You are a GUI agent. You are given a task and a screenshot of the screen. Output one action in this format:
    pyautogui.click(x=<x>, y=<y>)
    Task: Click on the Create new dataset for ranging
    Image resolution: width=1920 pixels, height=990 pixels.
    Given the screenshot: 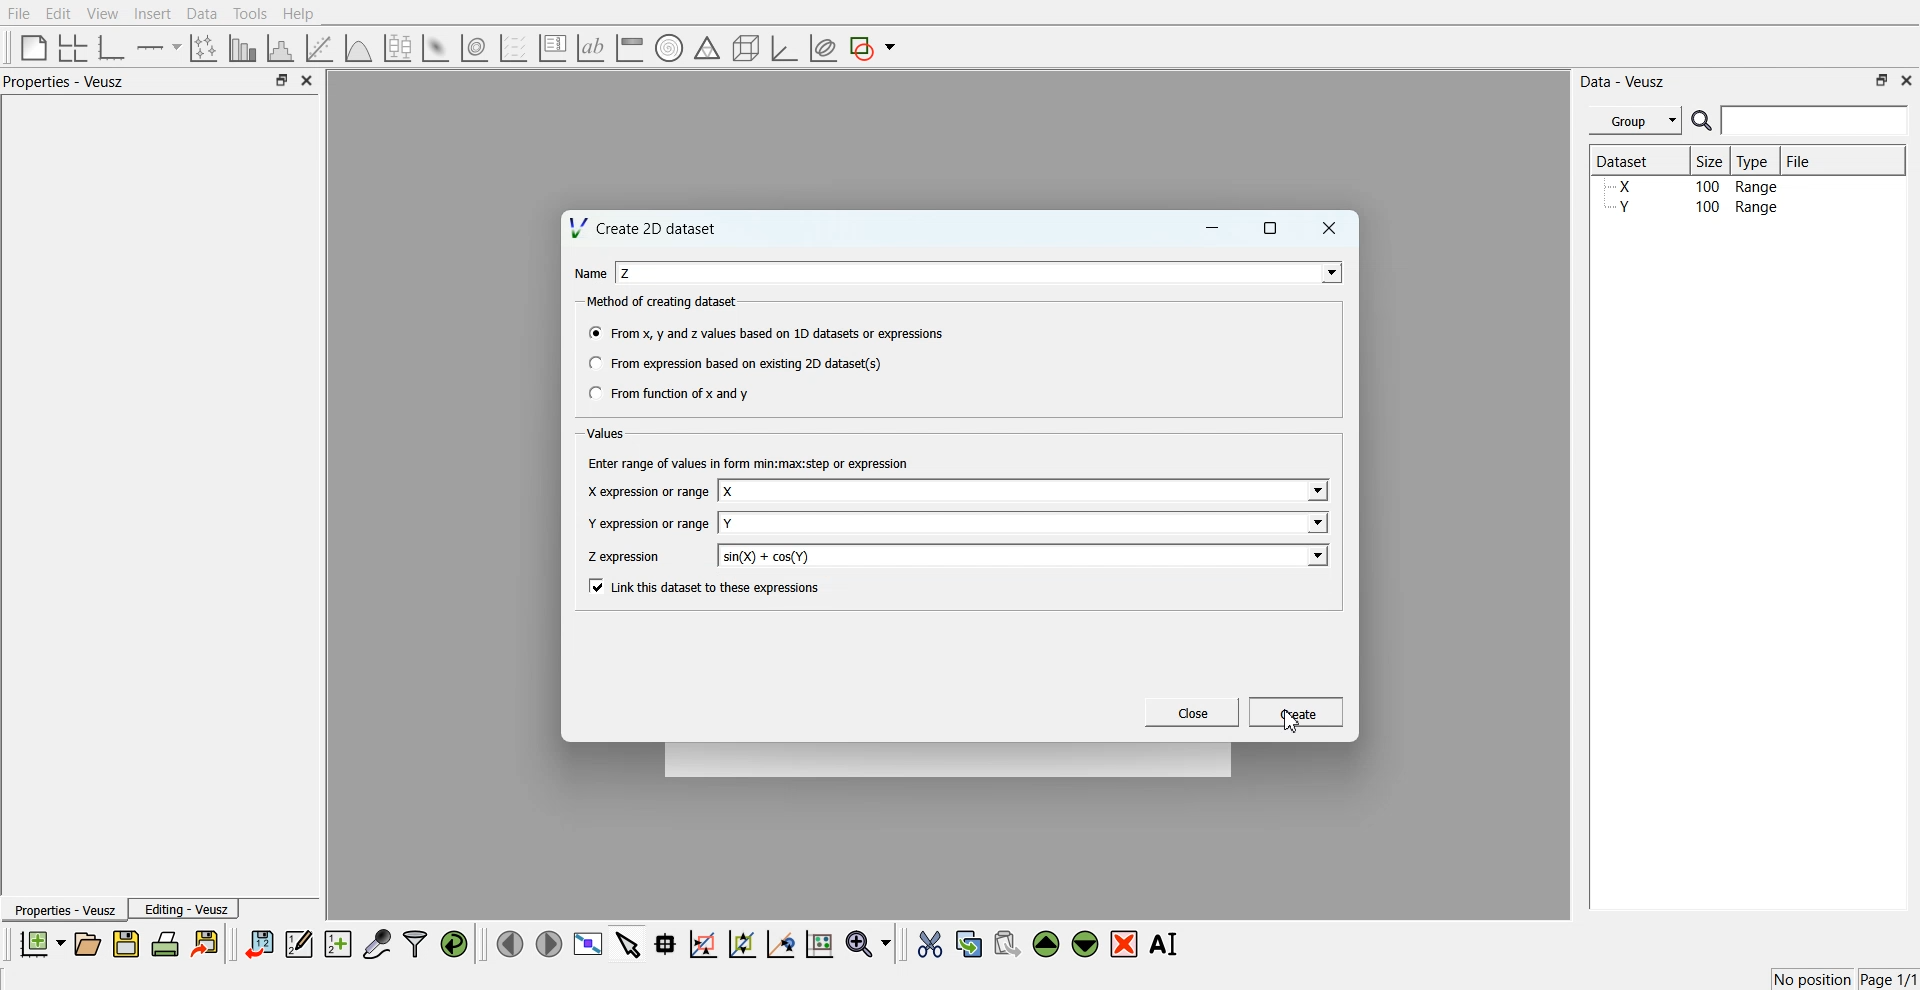 What is the action you would take?
    pyautogui.click(x=337, y=944)
    